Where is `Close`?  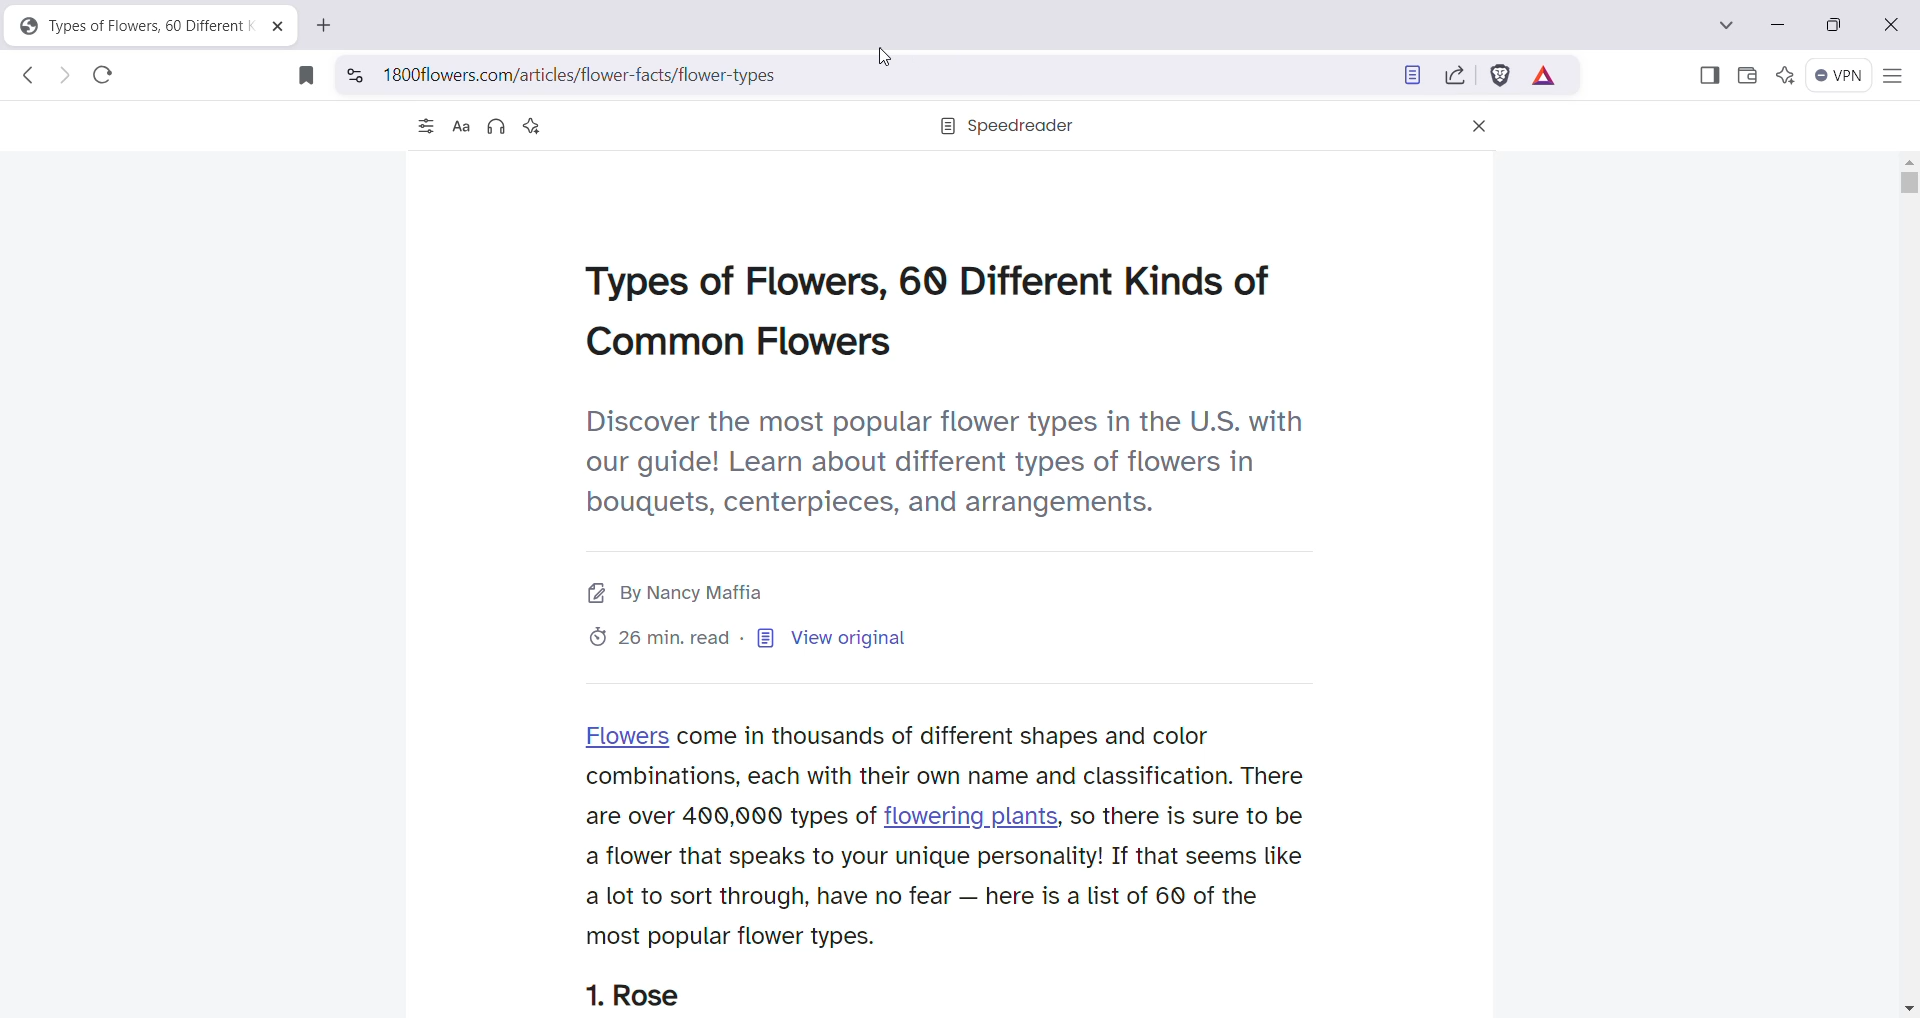 Close is located at coordinates (1887, 26).